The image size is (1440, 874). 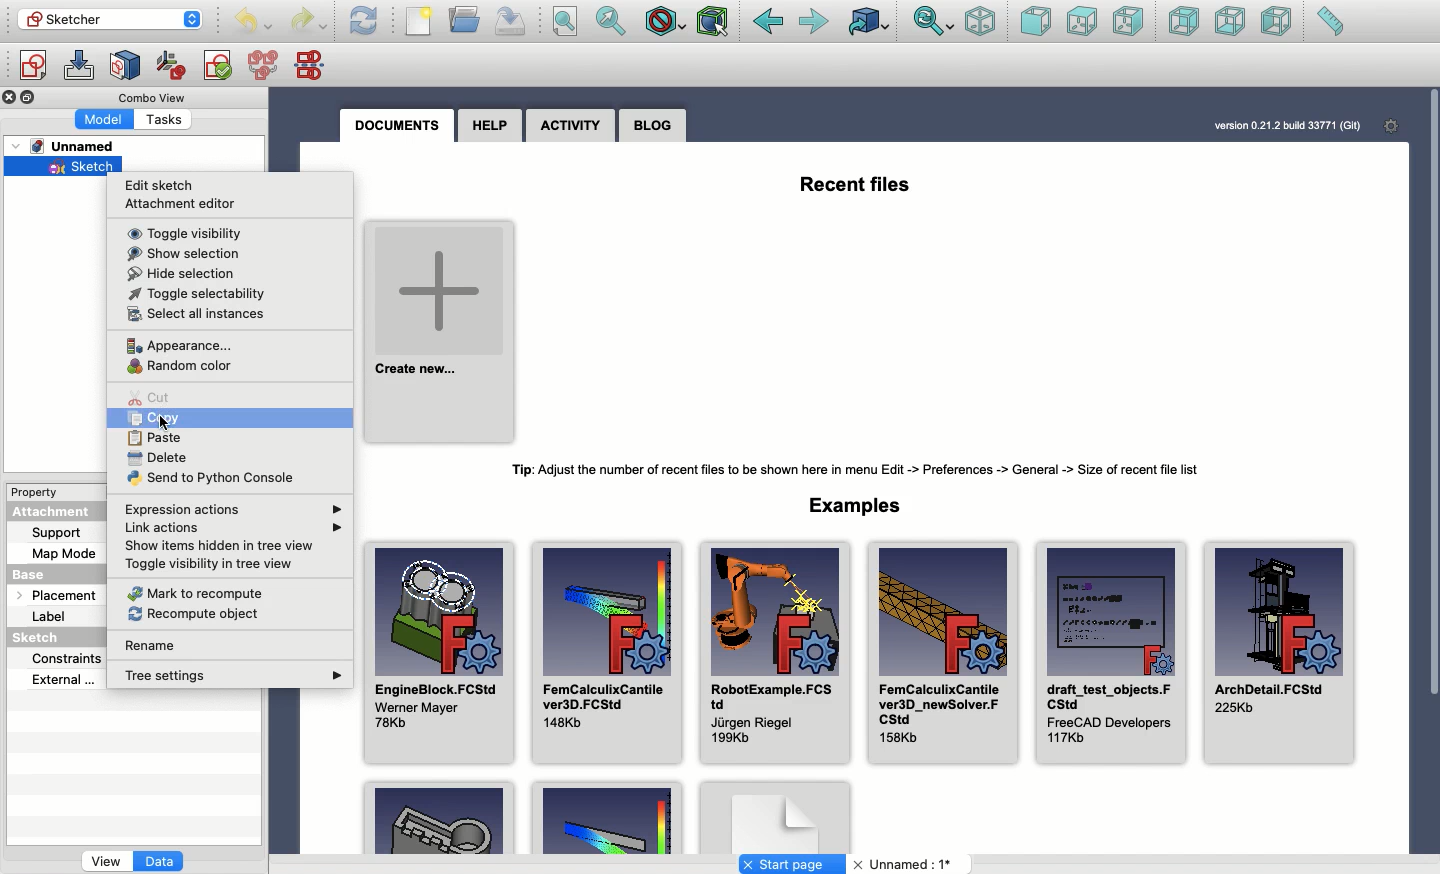 What do you see at coordinates (31, 98) in the screenshot?
I see `Duplicate` at bounding box center [31, 98].